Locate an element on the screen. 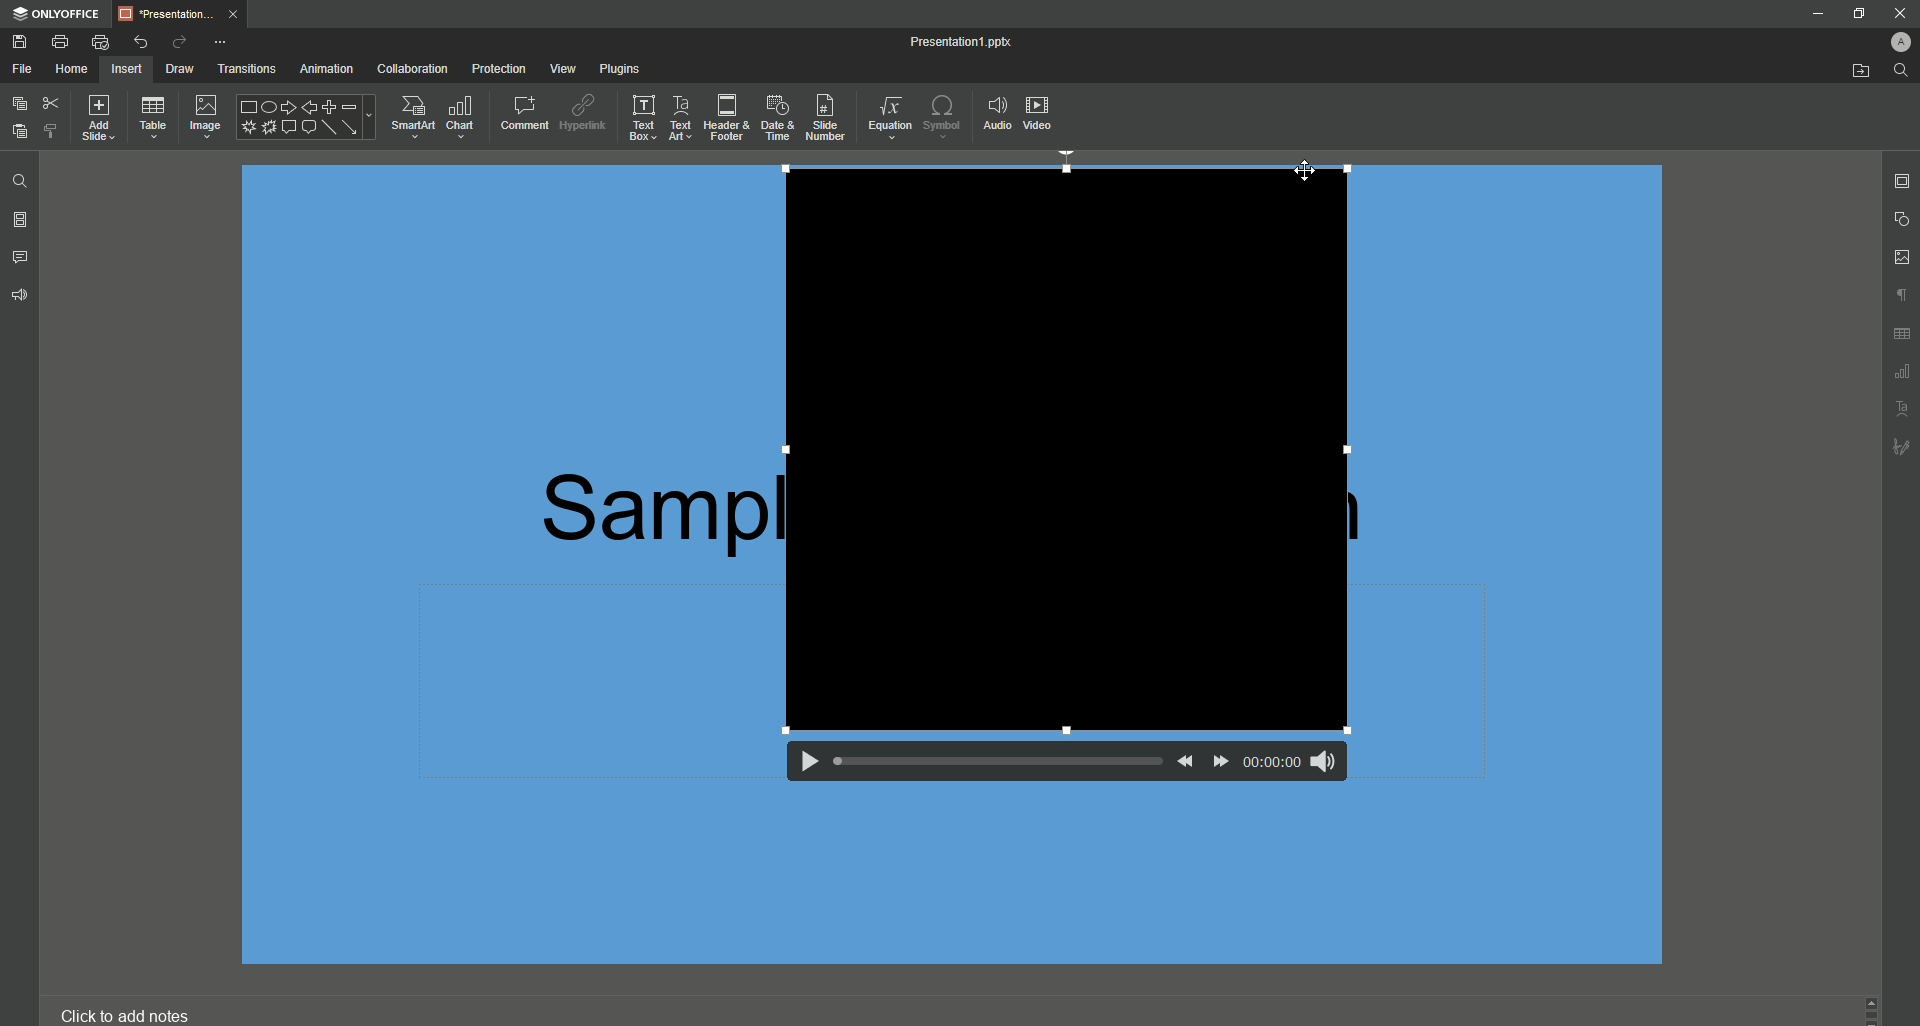 This screenshot has height=1026, width=1920. File is located at coordinates (21, 68).